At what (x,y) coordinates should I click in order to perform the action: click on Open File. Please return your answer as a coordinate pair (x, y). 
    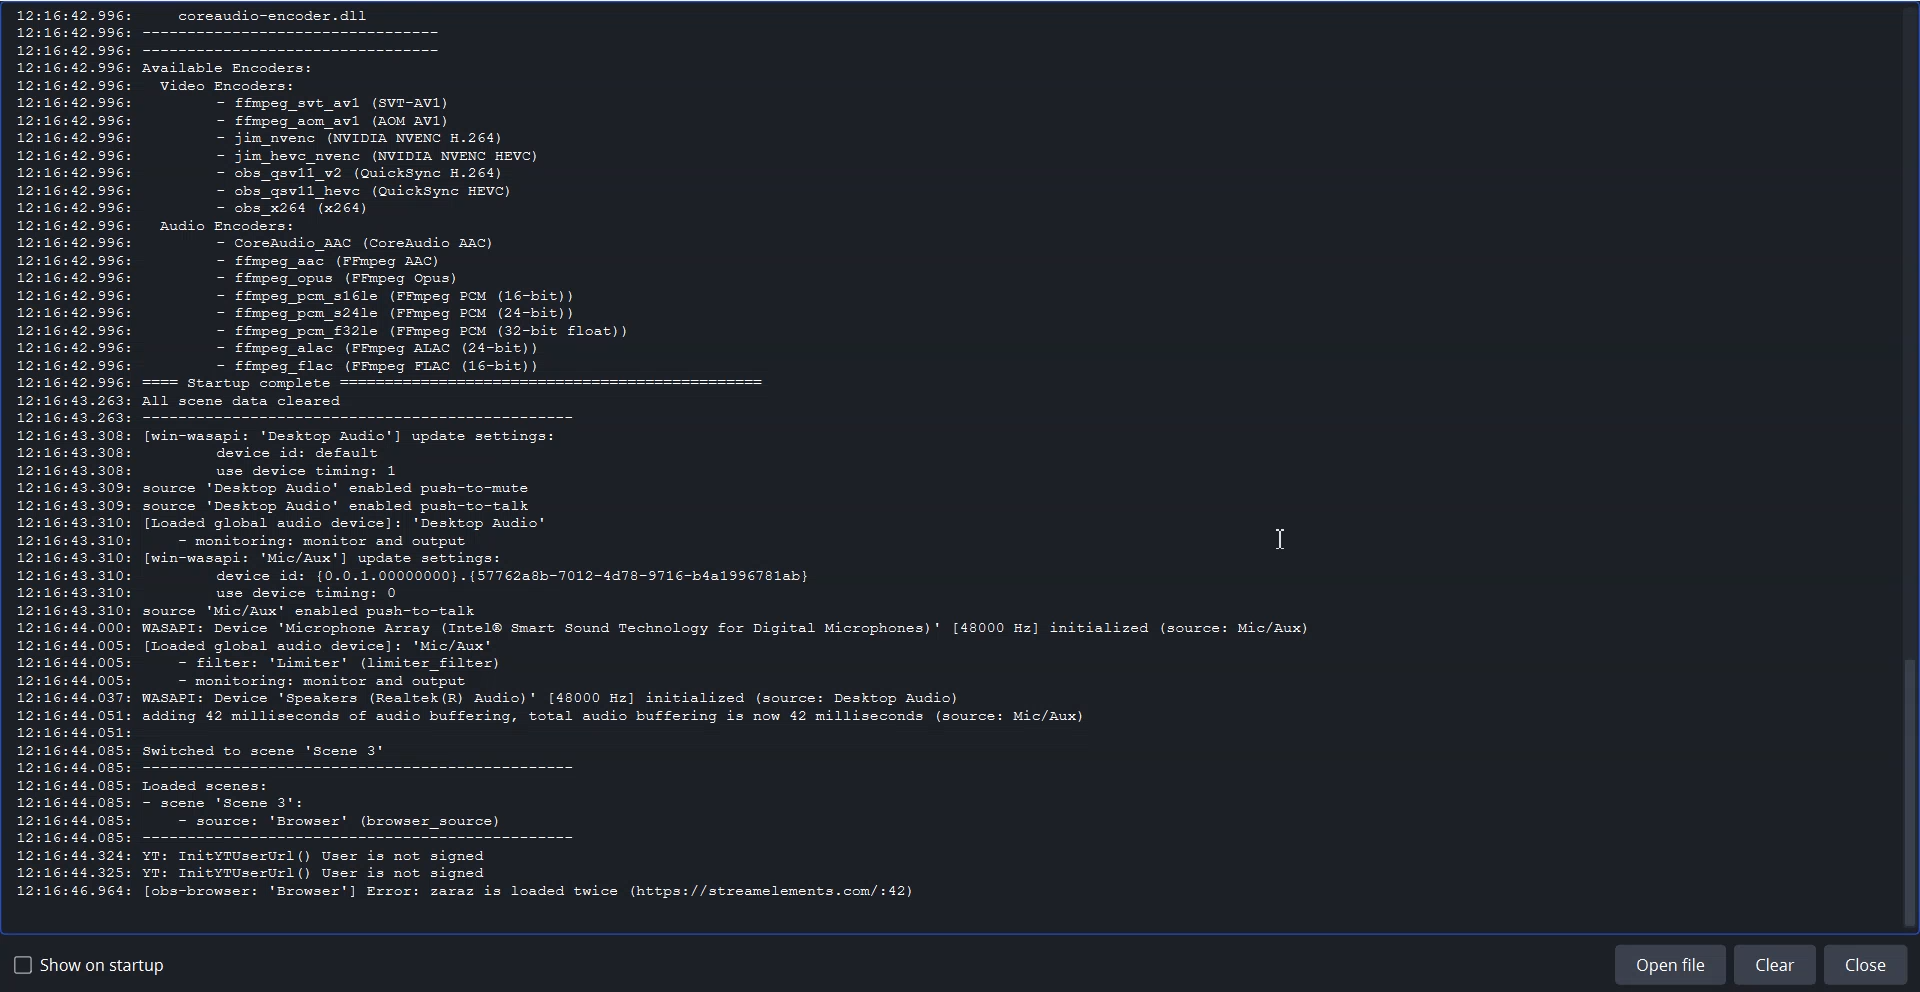
    Looking at the image, I should click on (1668, 962).